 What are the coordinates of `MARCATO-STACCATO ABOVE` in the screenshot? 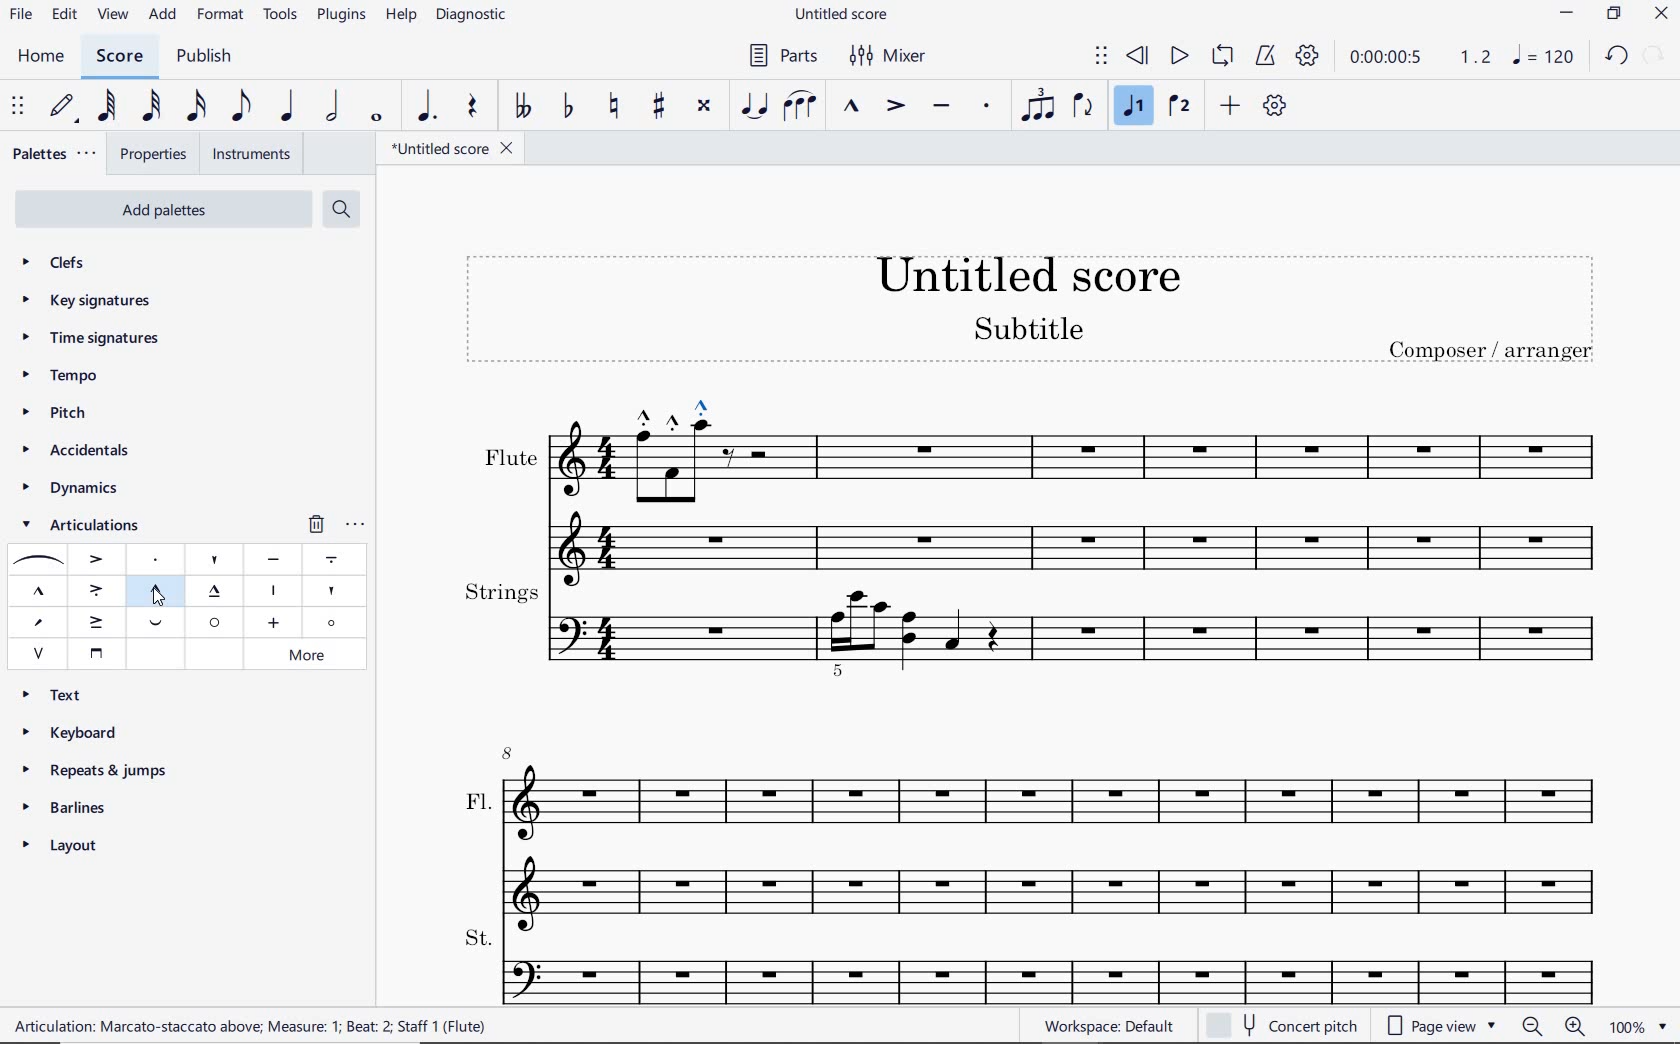 It's located at (156, 589).